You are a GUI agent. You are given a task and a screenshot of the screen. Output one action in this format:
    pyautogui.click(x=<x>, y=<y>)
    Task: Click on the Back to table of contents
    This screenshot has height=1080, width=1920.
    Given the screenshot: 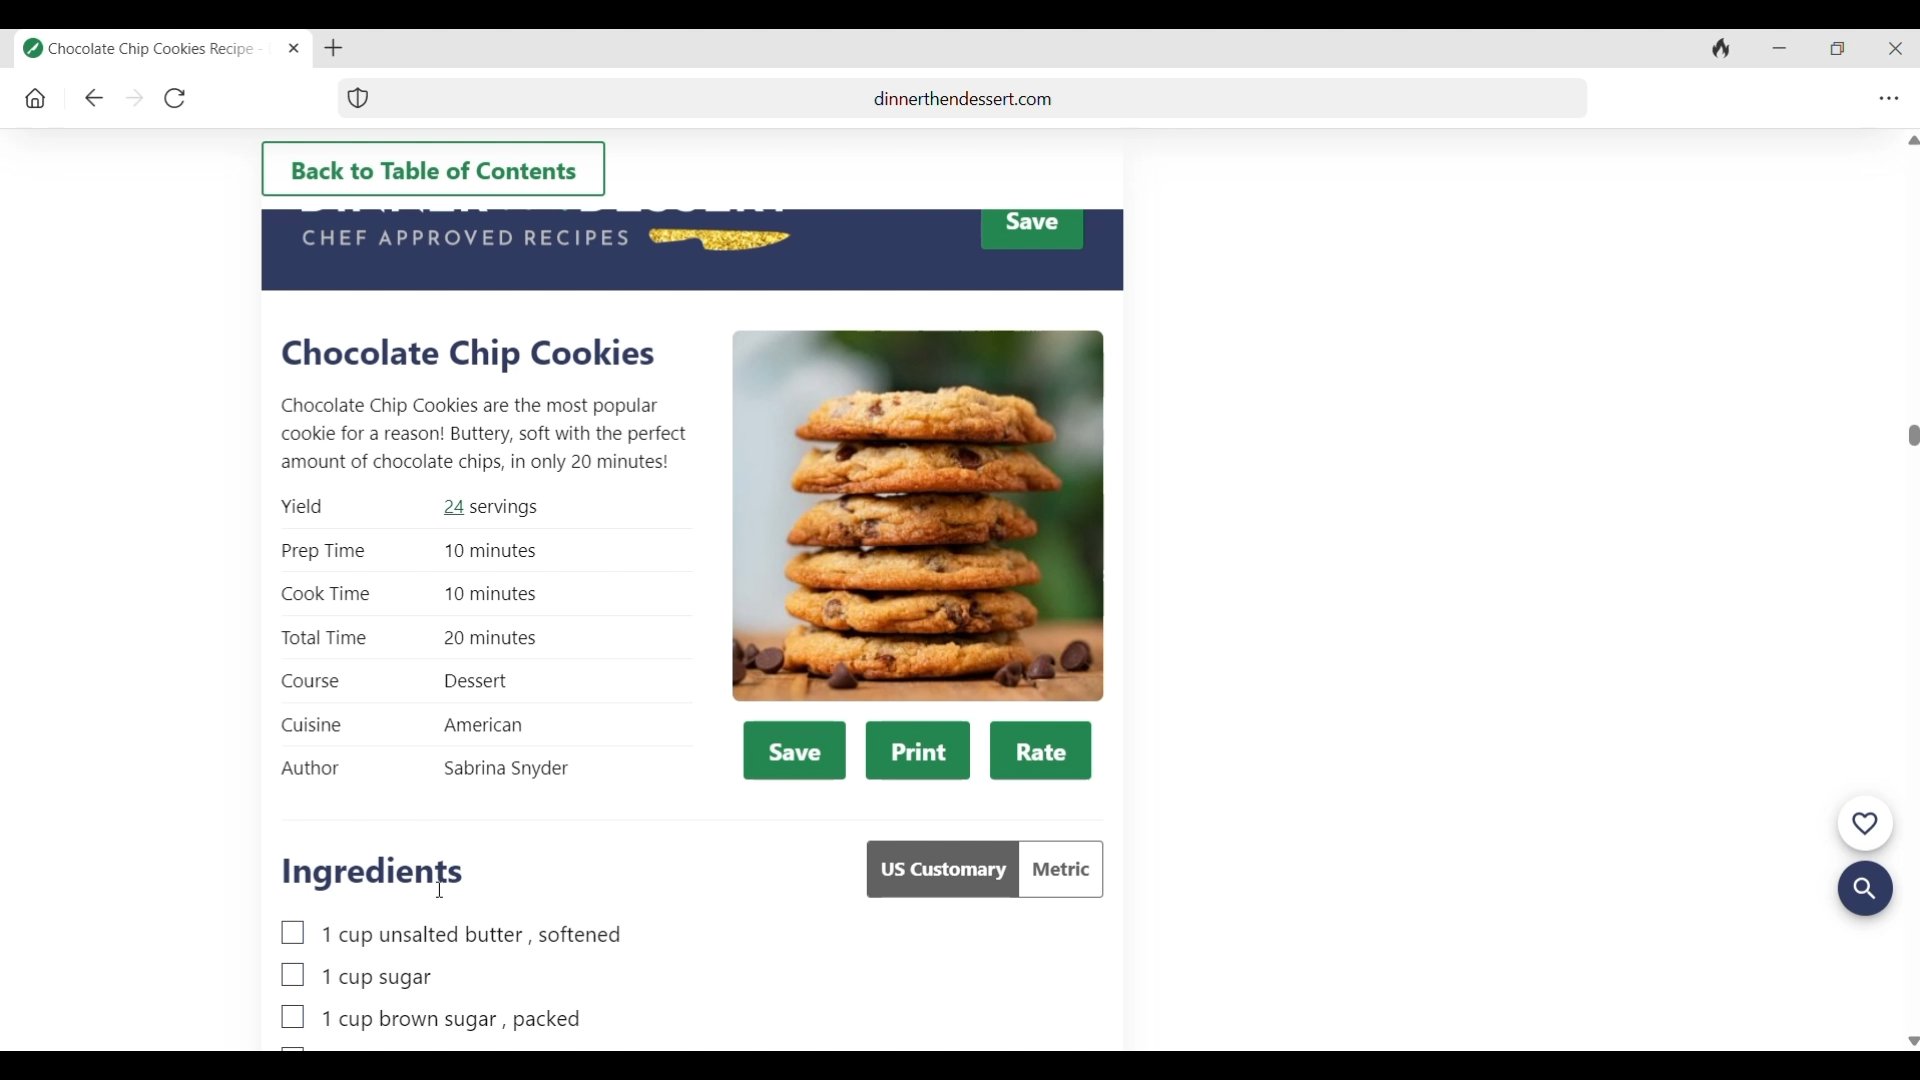 What is the action you would take?
    pyautogui.click(x=433, y=169)
    